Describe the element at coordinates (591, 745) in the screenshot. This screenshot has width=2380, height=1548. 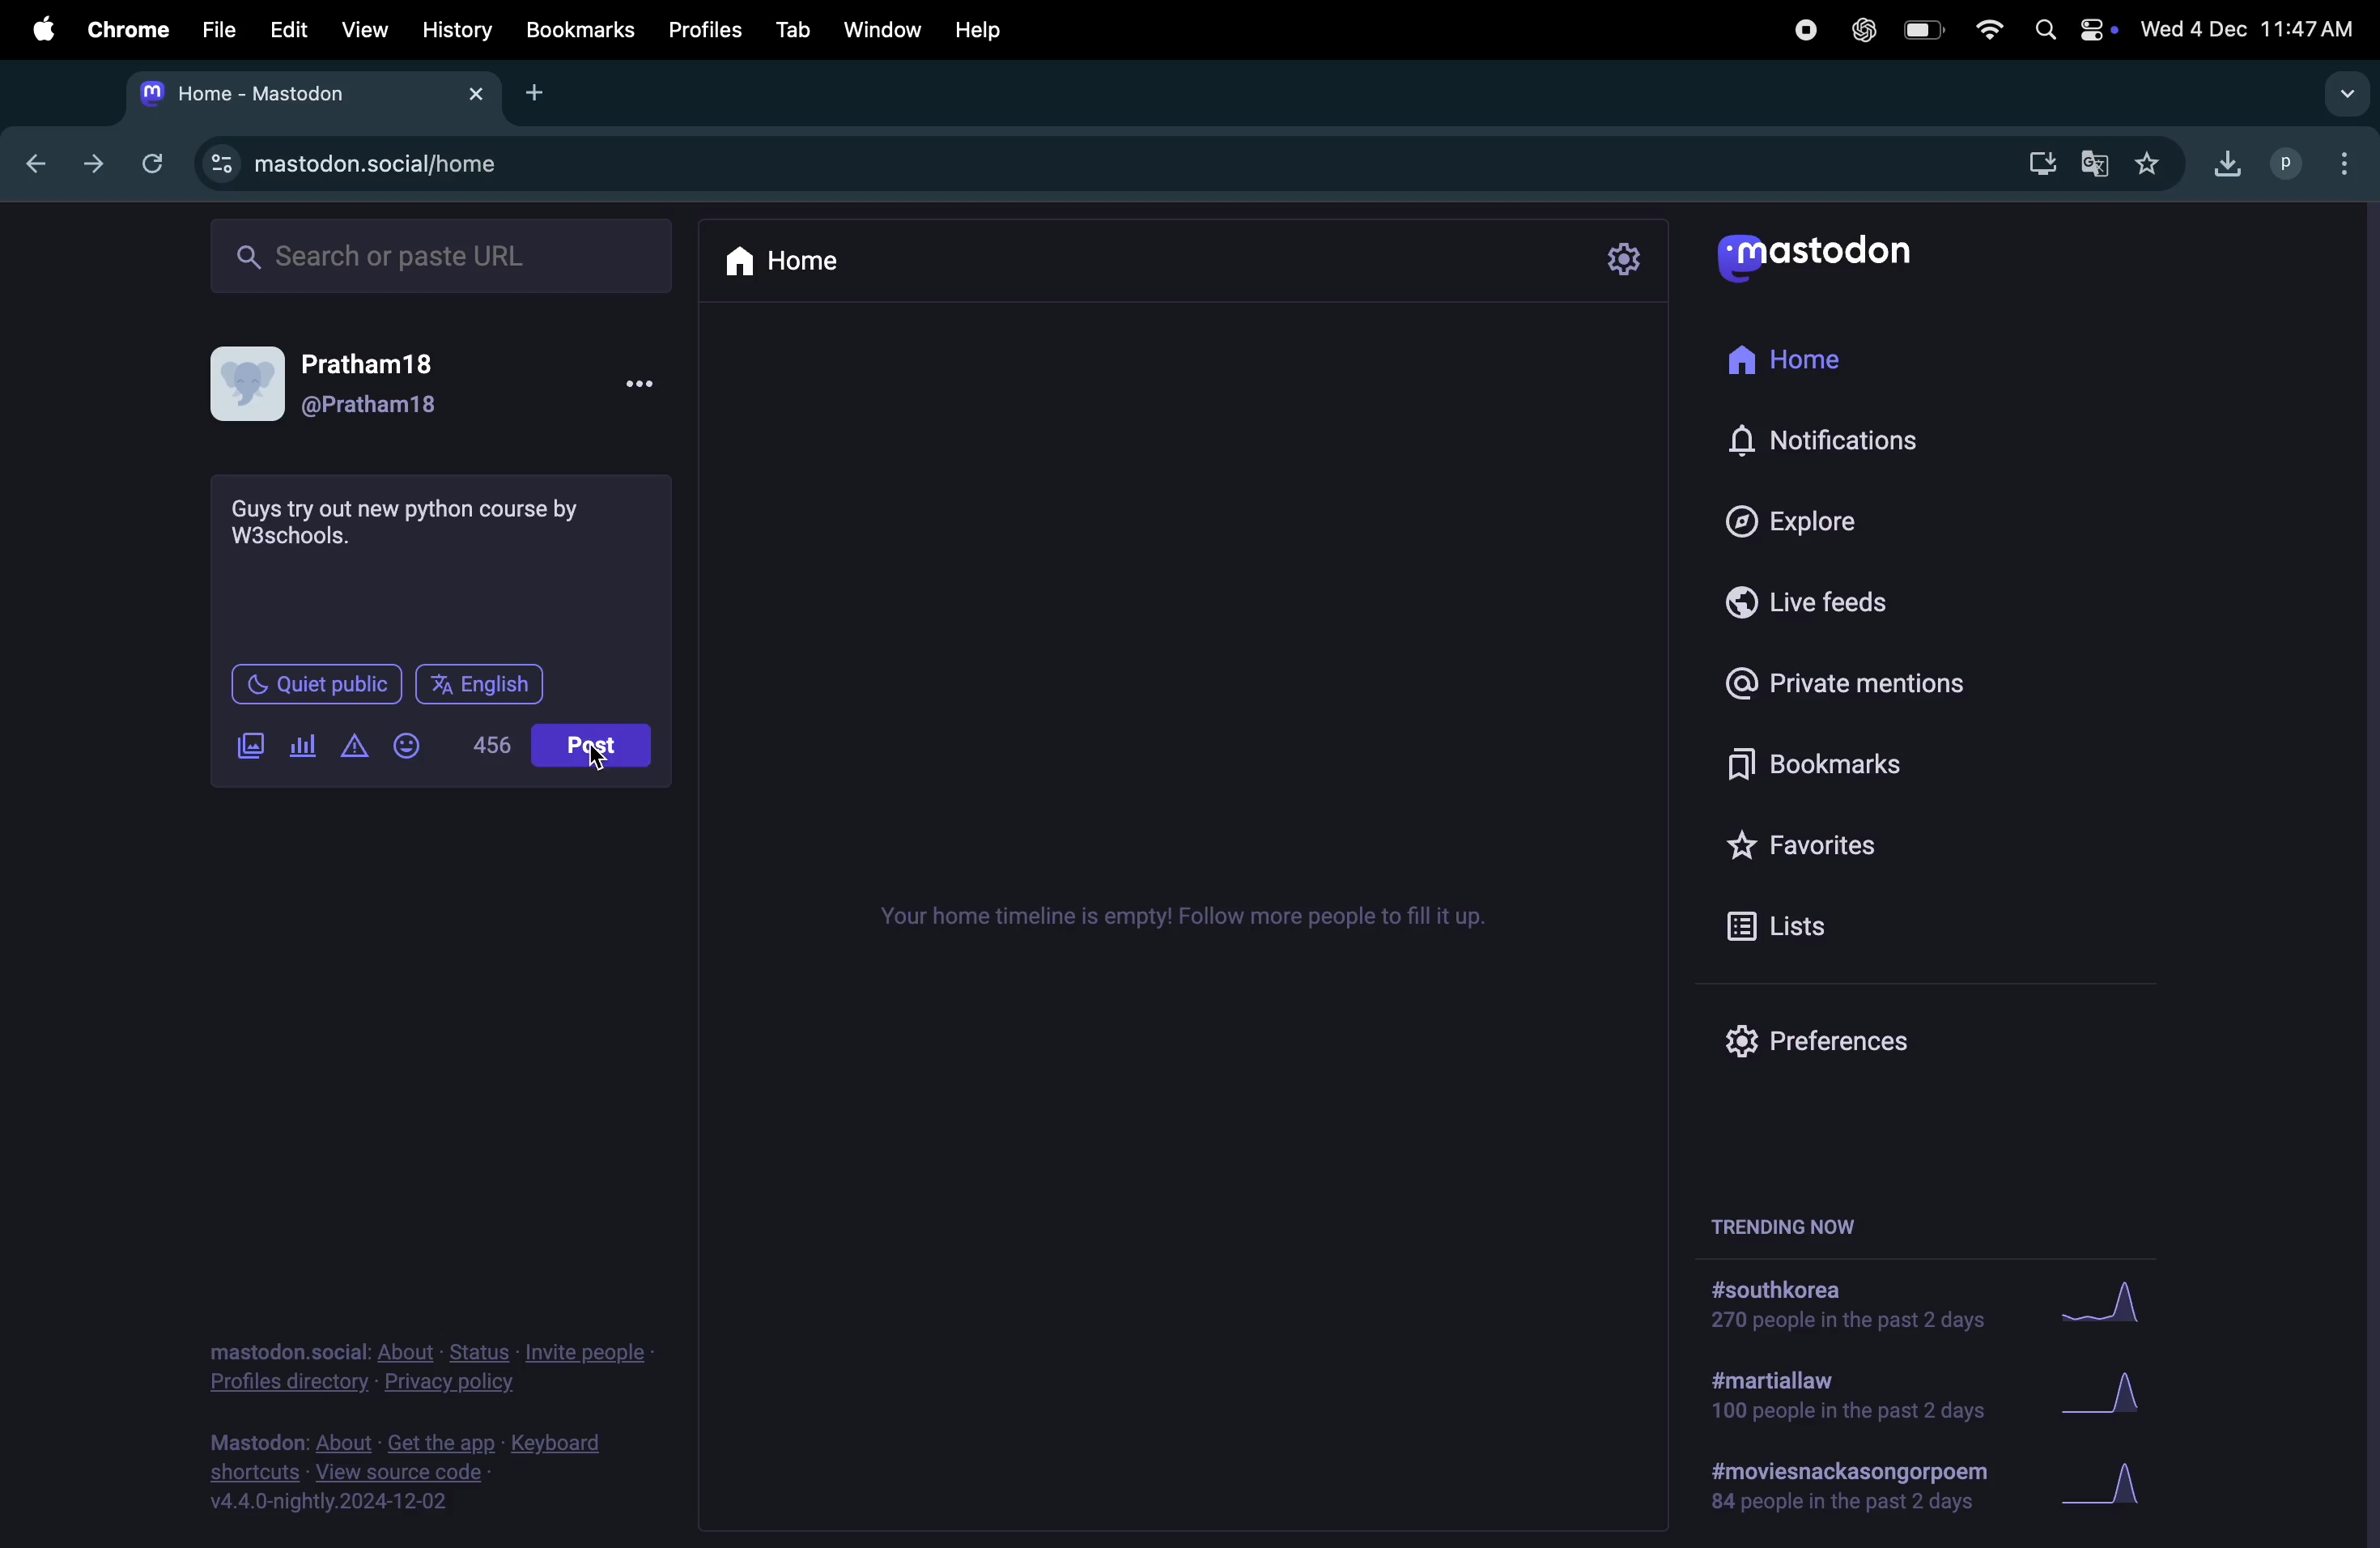
I see `post` at that location.